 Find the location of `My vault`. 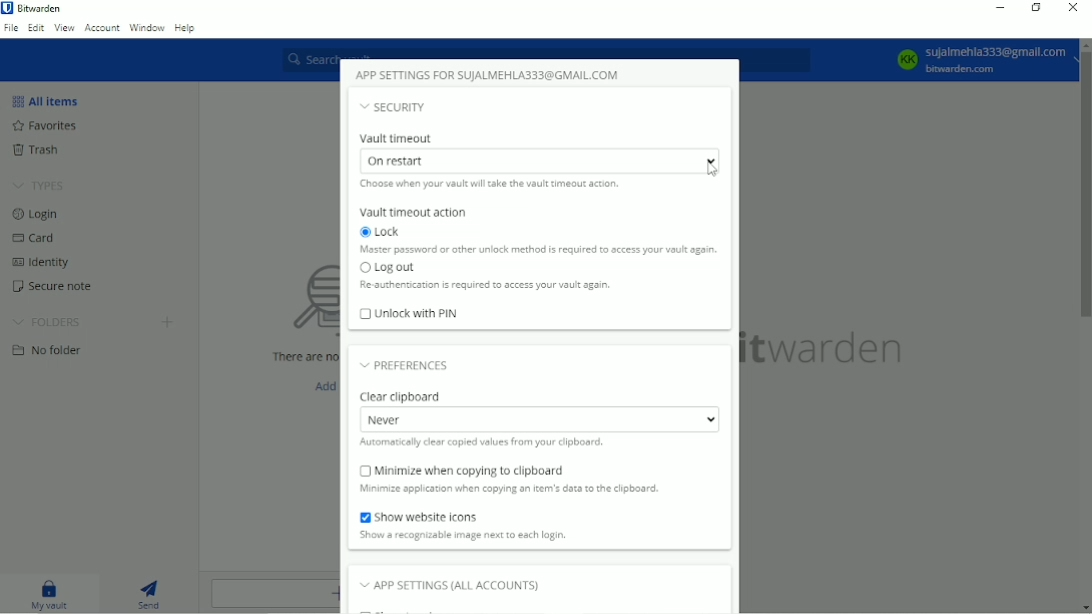

My vault is located at coordinates (50, 594).